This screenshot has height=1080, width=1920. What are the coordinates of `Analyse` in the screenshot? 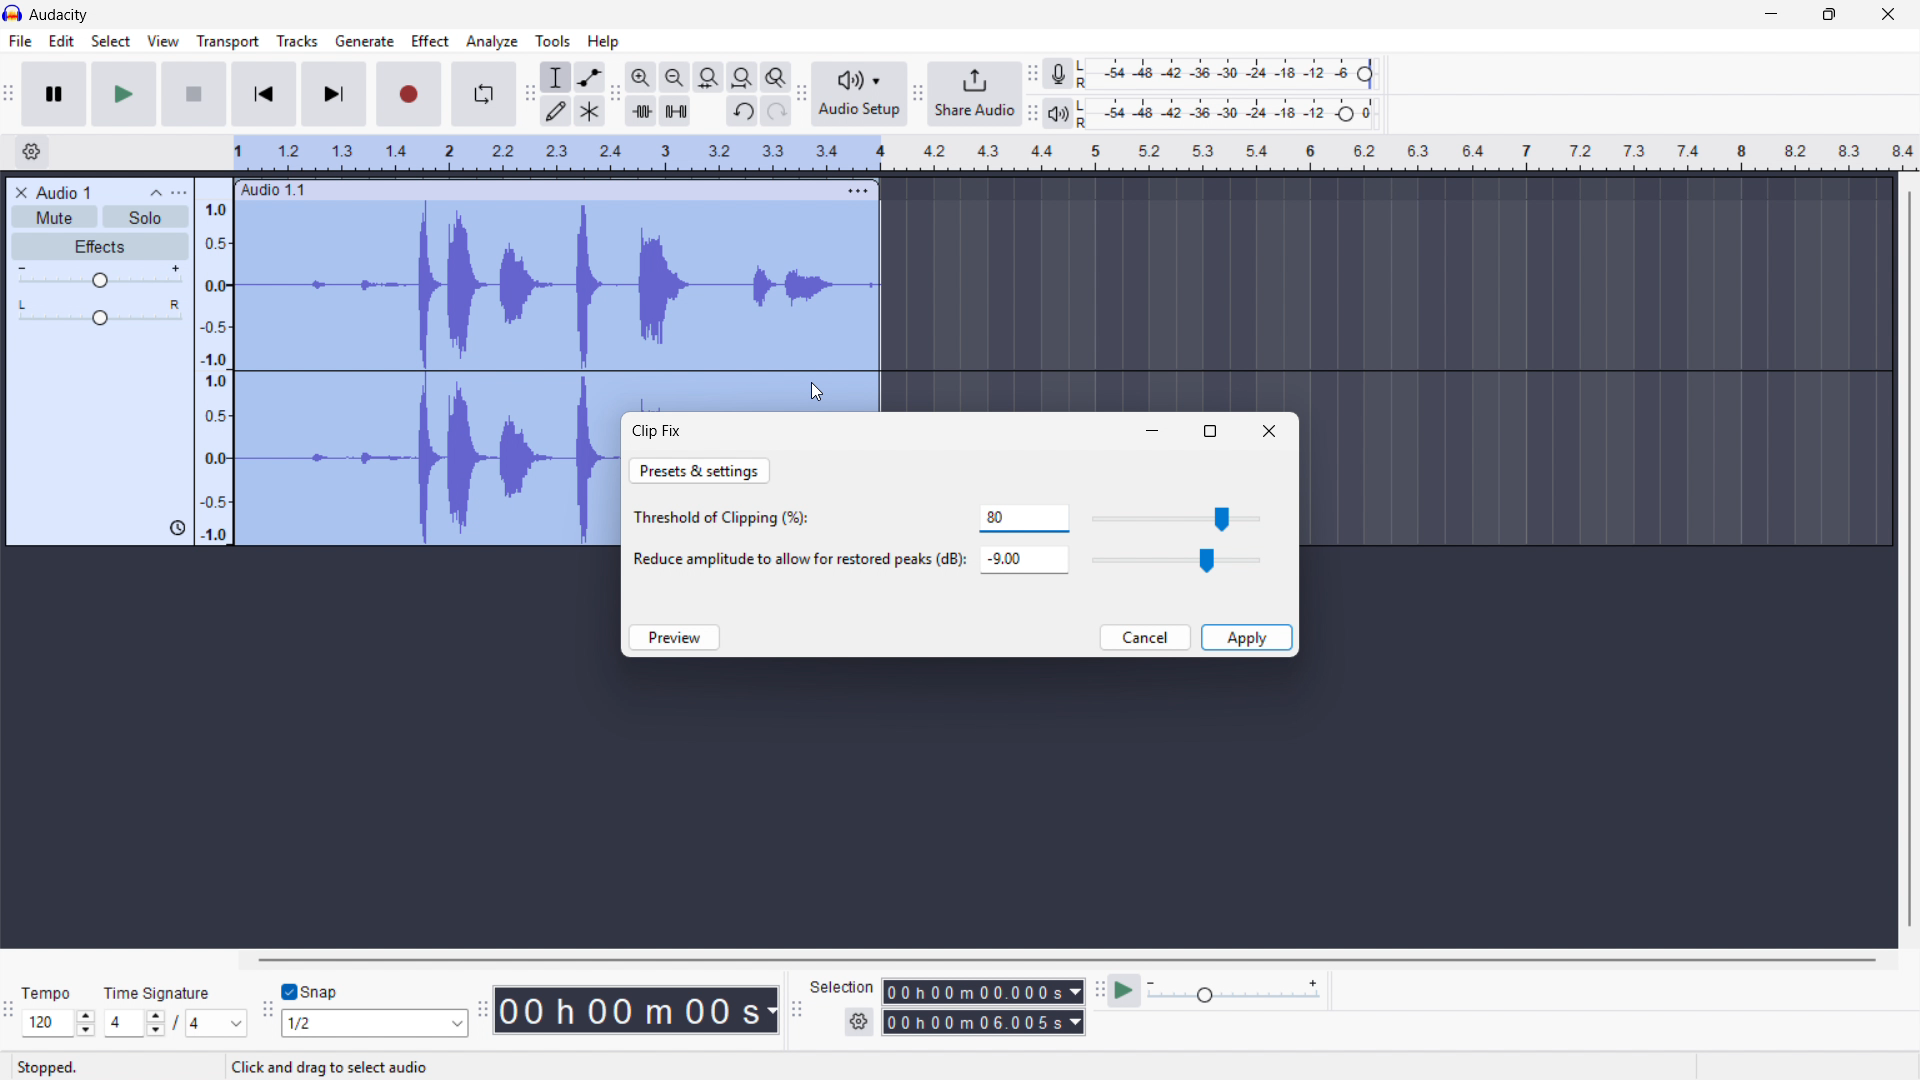 It's located at (491, 41).